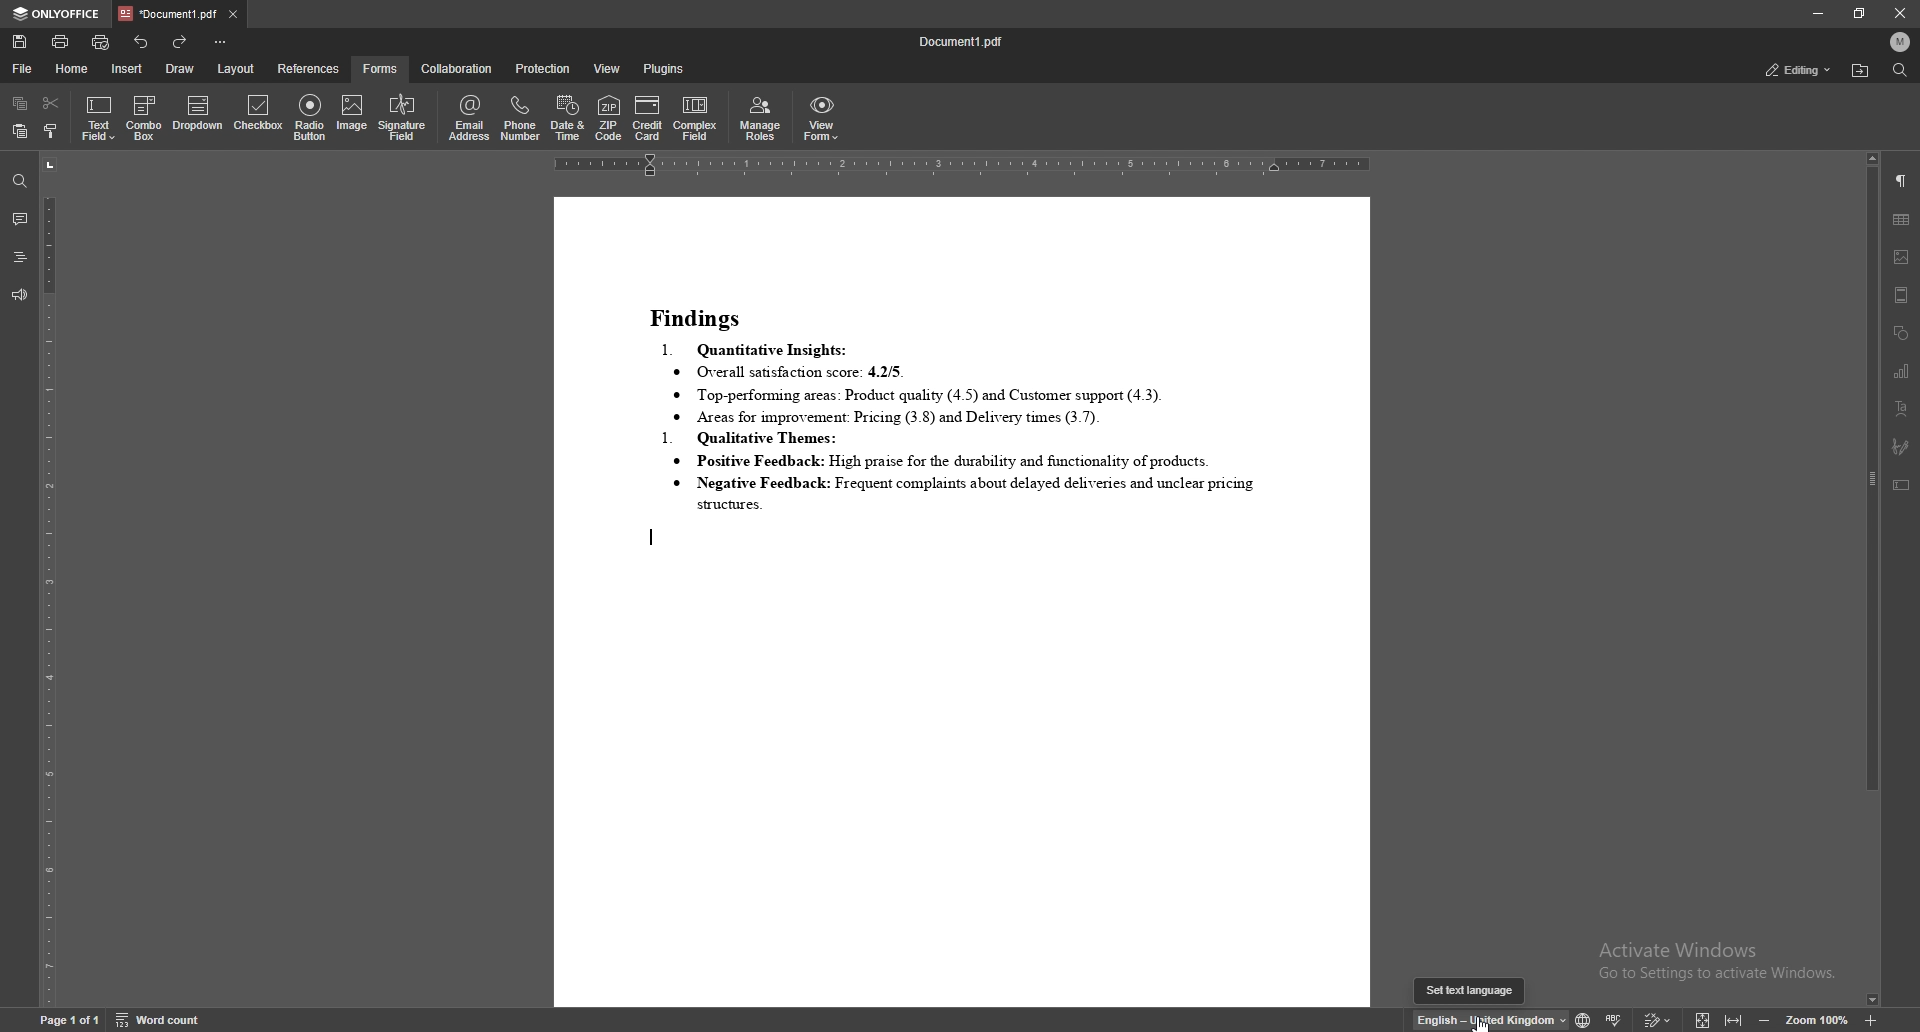 The height and width of the screenshot is (1032, 1920). Describe the element at coordinates (48, 582) in the screenshot. I see `vertical scale` at that location.